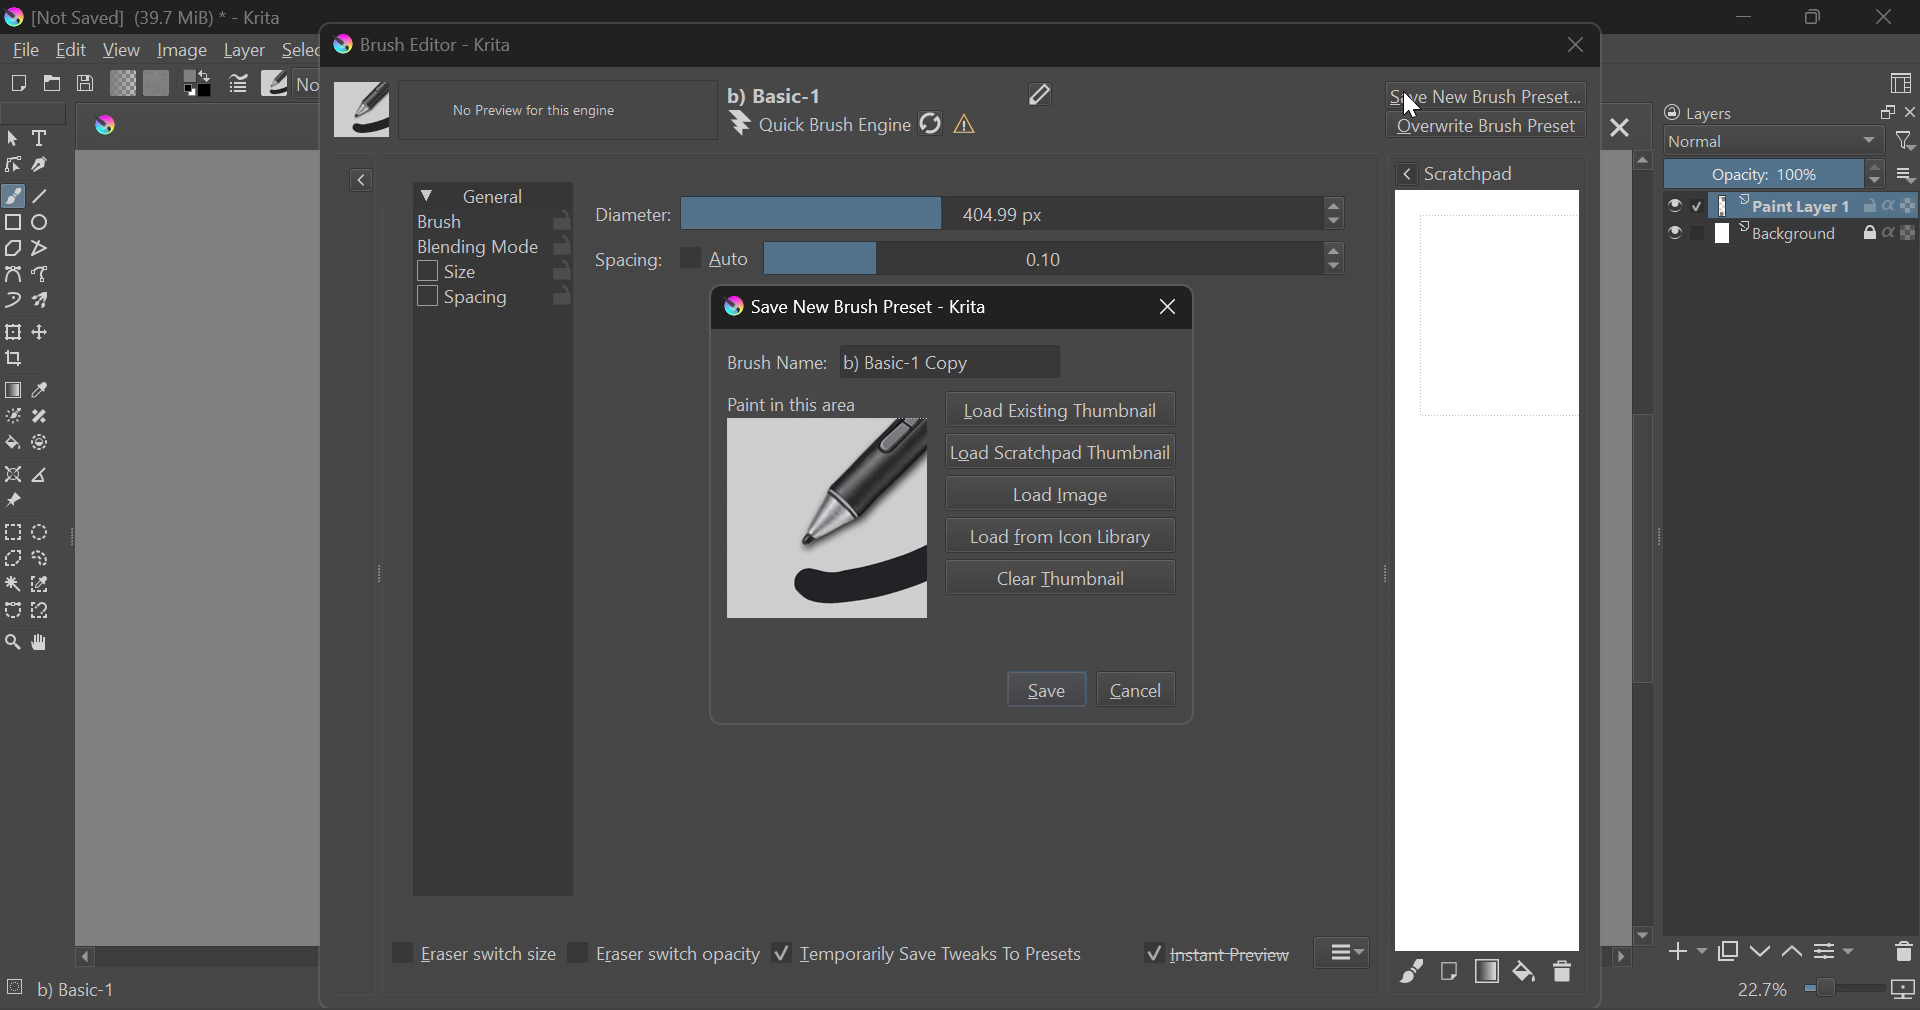  I want to click on Brush Icon, so click(365, 111).